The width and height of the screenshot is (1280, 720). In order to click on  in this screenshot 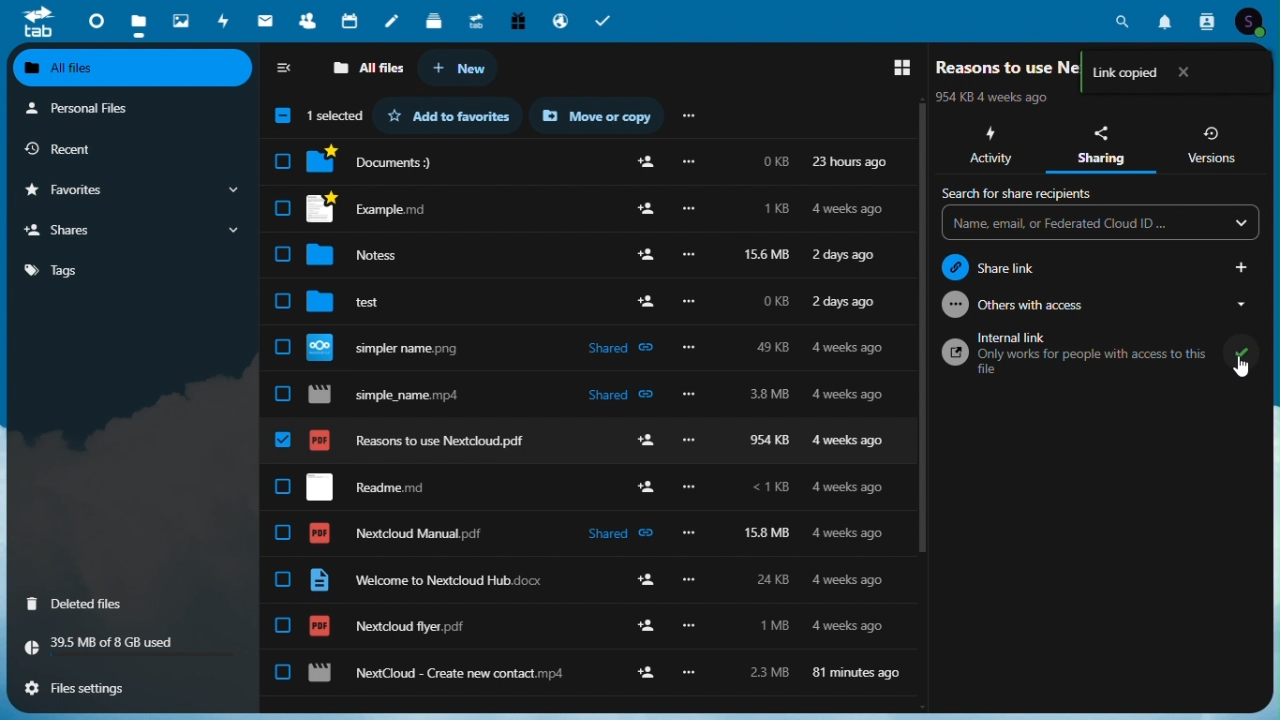, I will do `click(696, 671)`.